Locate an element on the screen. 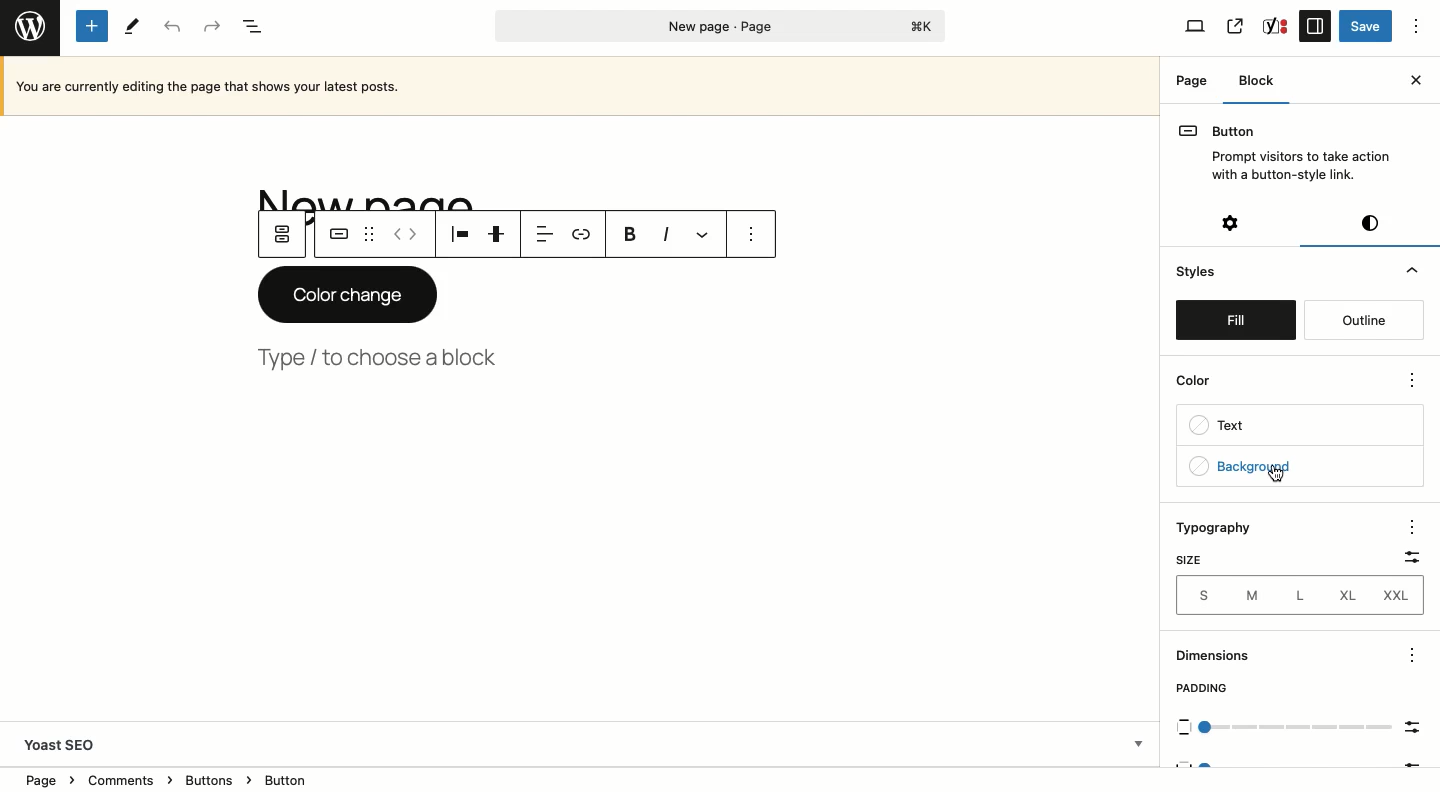  View is located at coordinates (1195, 26).